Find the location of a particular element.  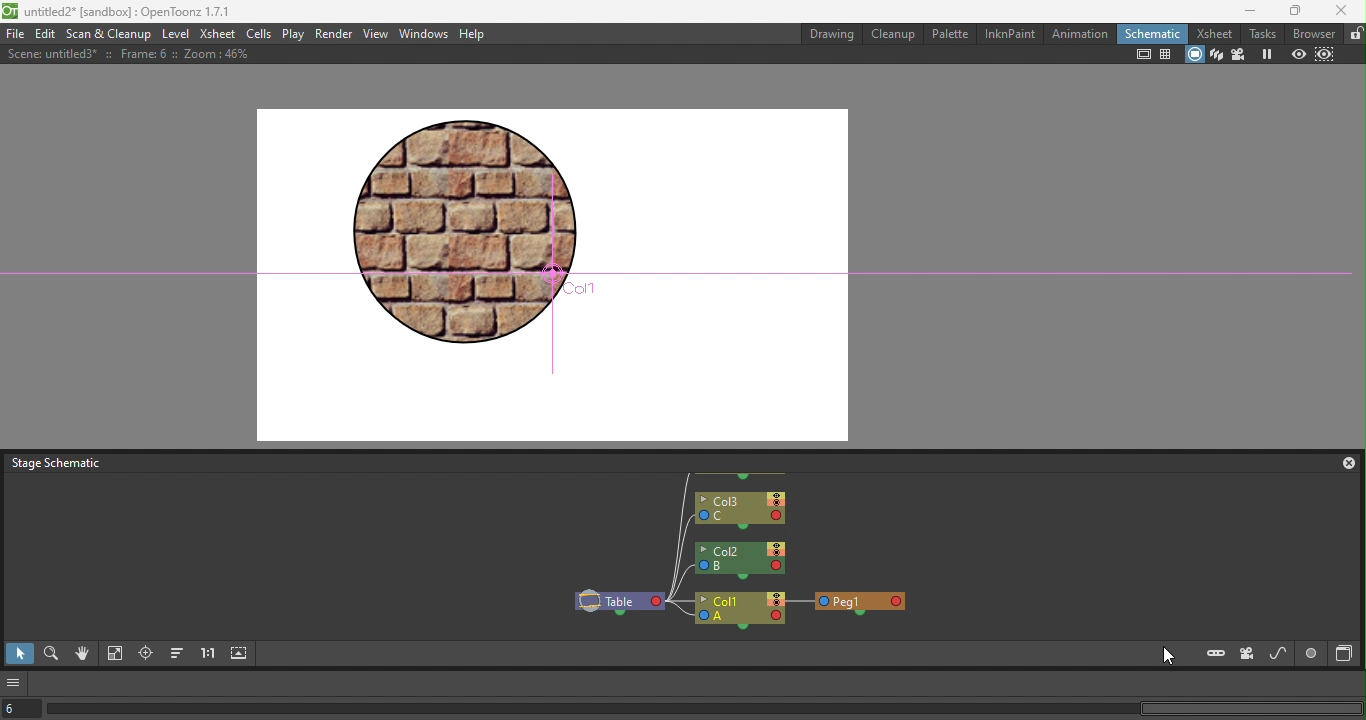

Safe area is located at coordinates (1142, 55).